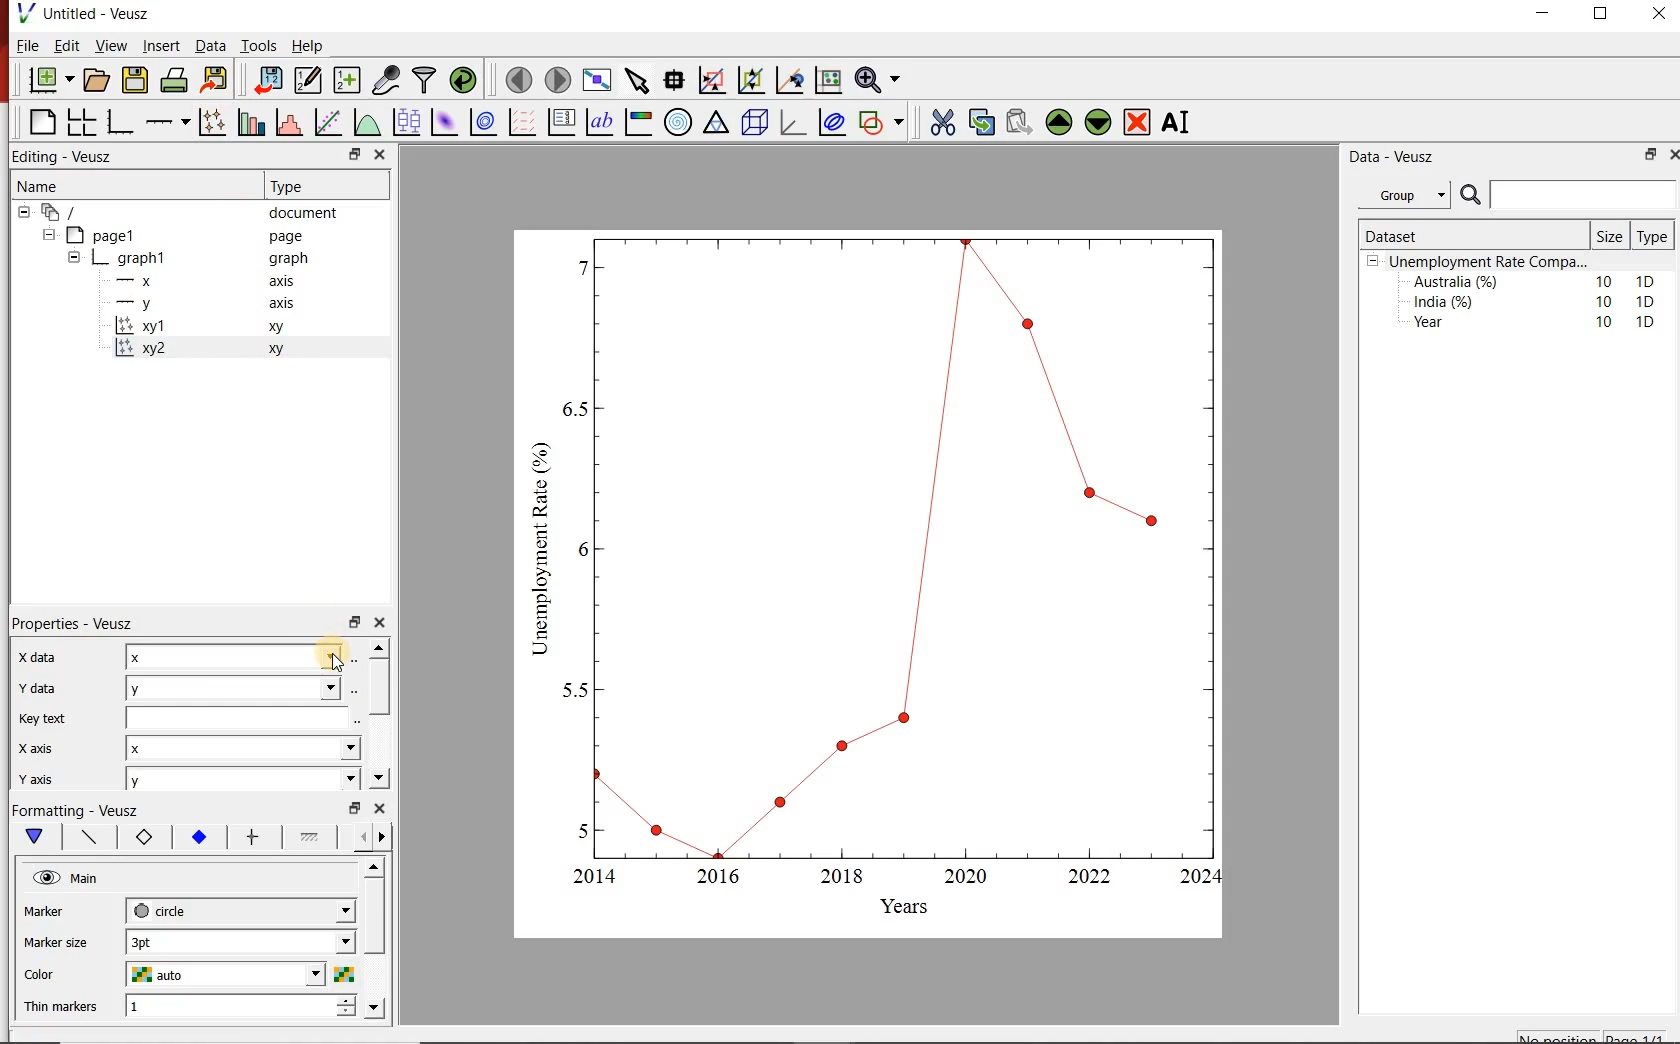 The height and width of the screenshot is (1044, 1680). I want to click on histograms, so click(287, 122).